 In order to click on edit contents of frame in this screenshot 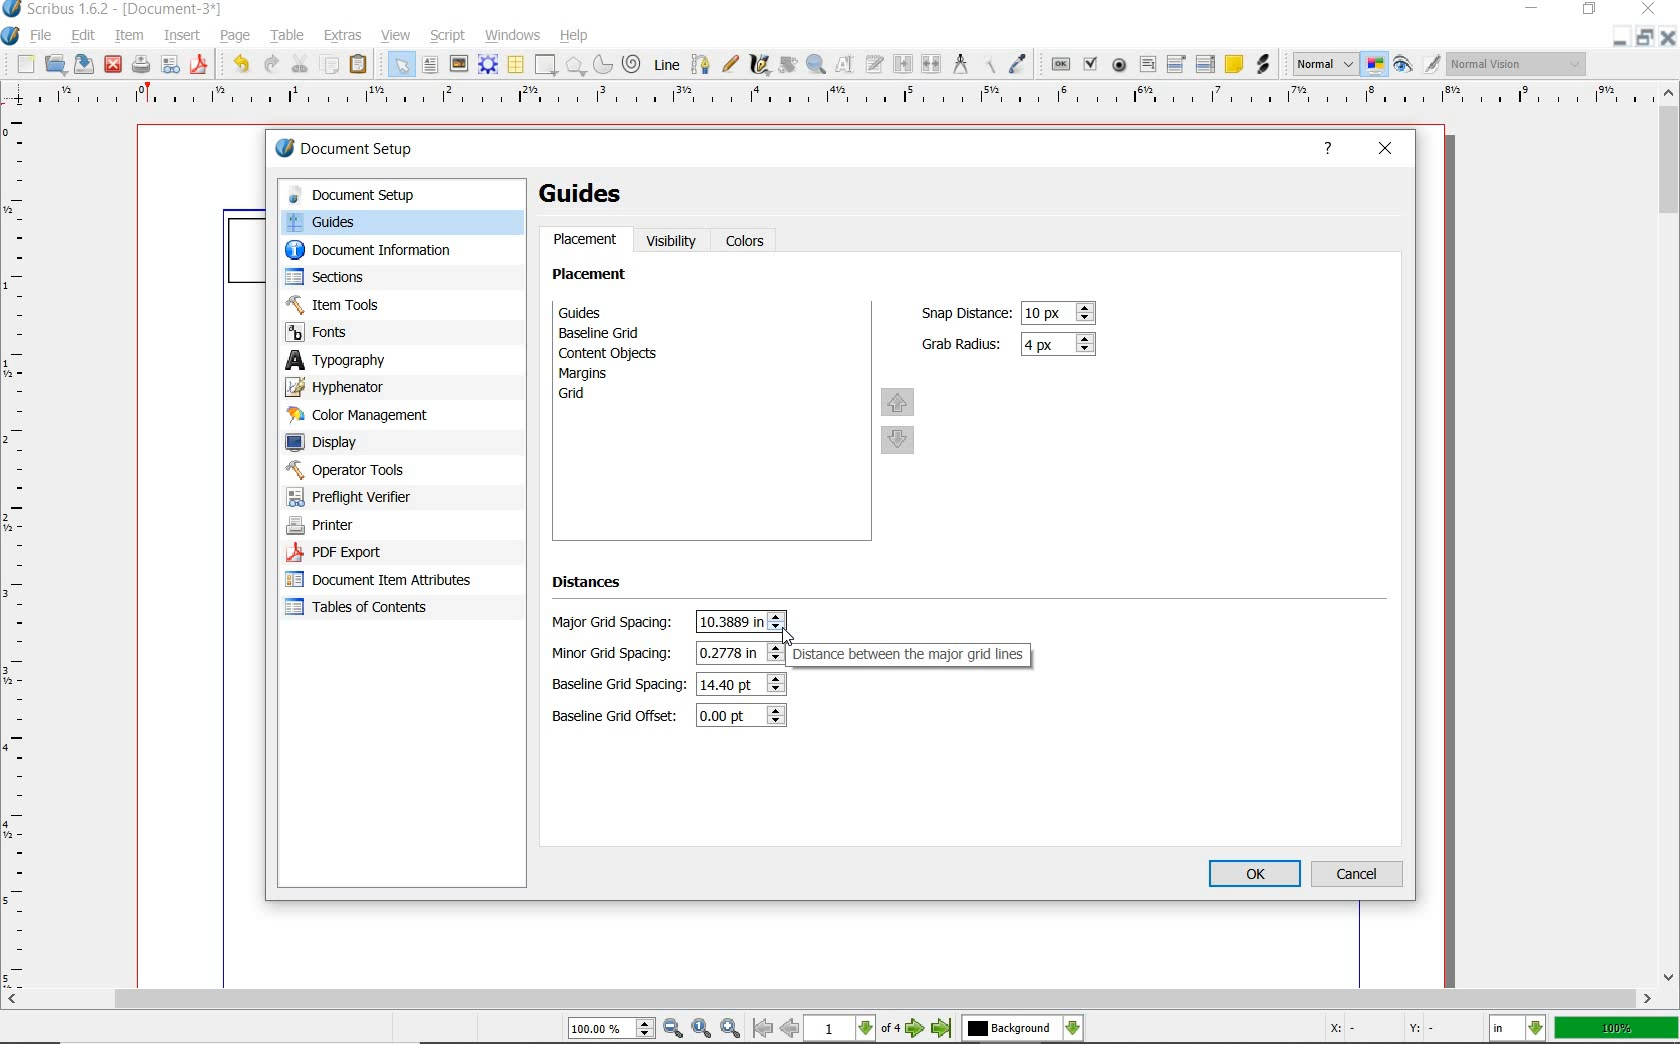, I will do `click(845, 64)`.